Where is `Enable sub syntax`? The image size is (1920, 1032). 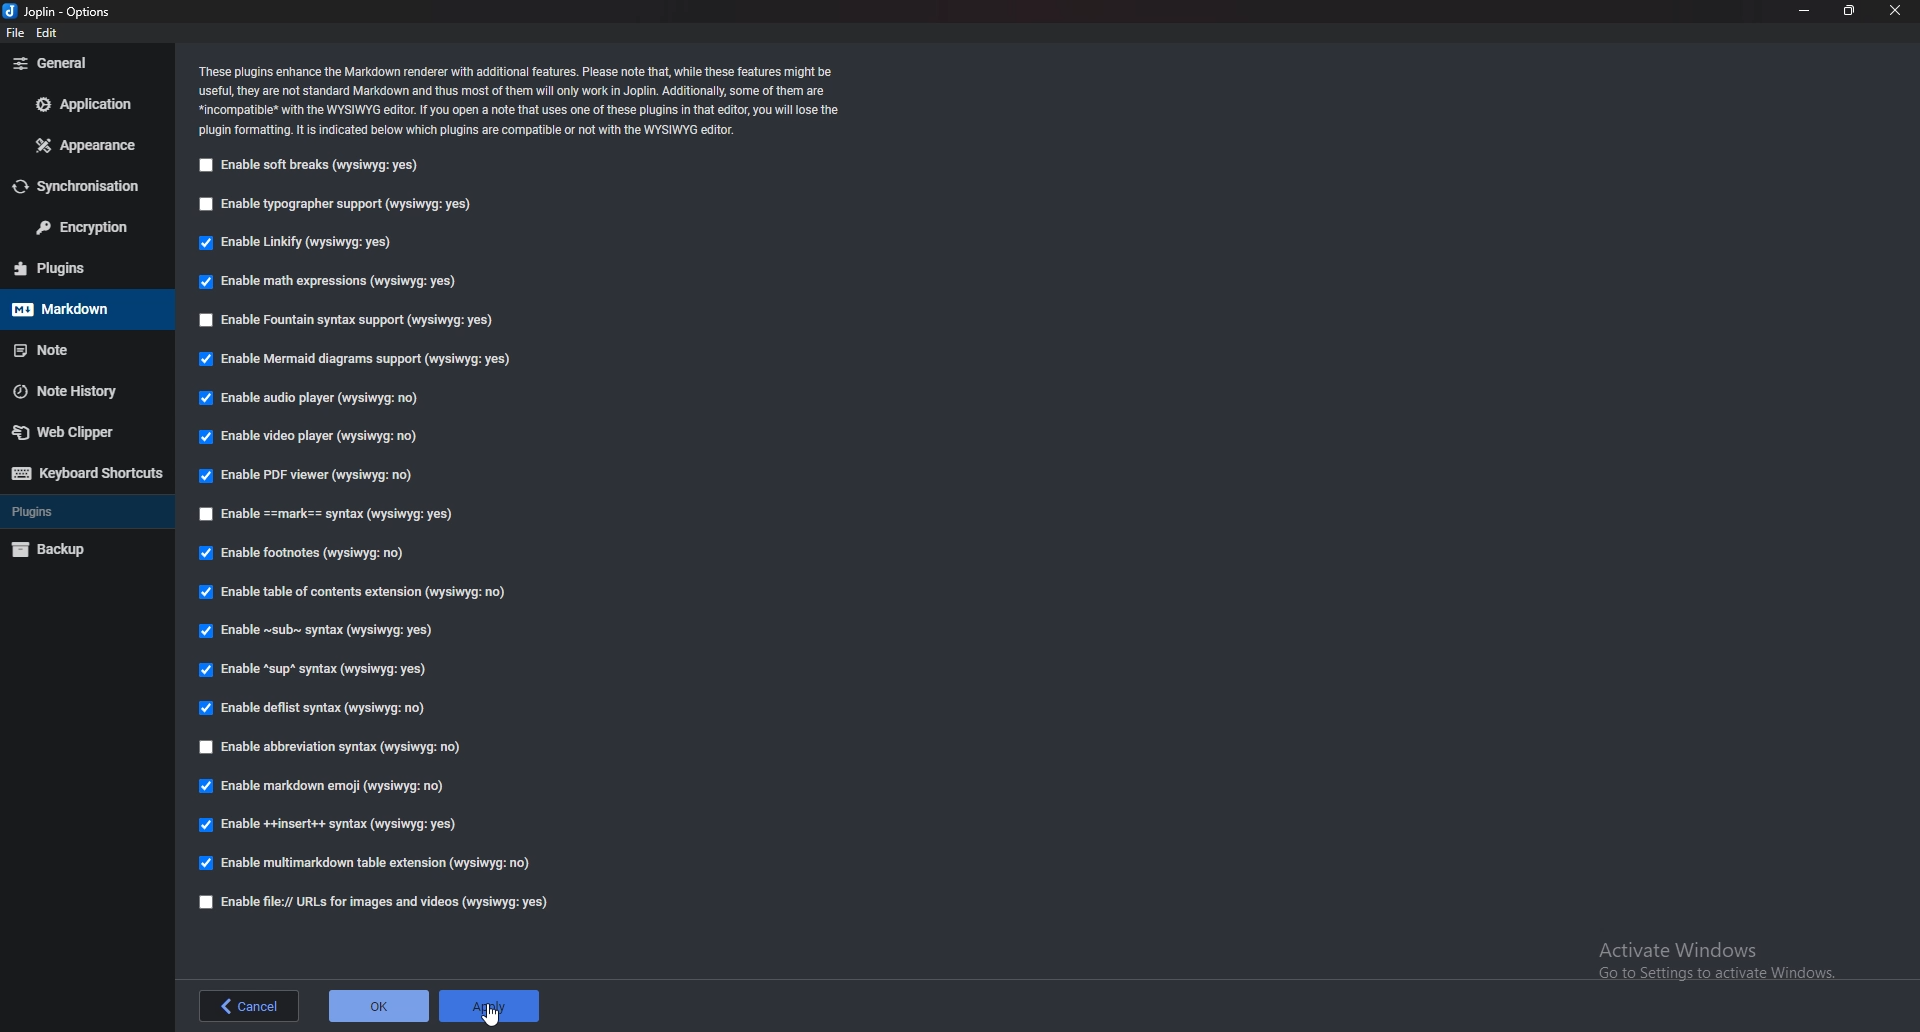 Enable sub syntax is located at coordinates (320, 635).